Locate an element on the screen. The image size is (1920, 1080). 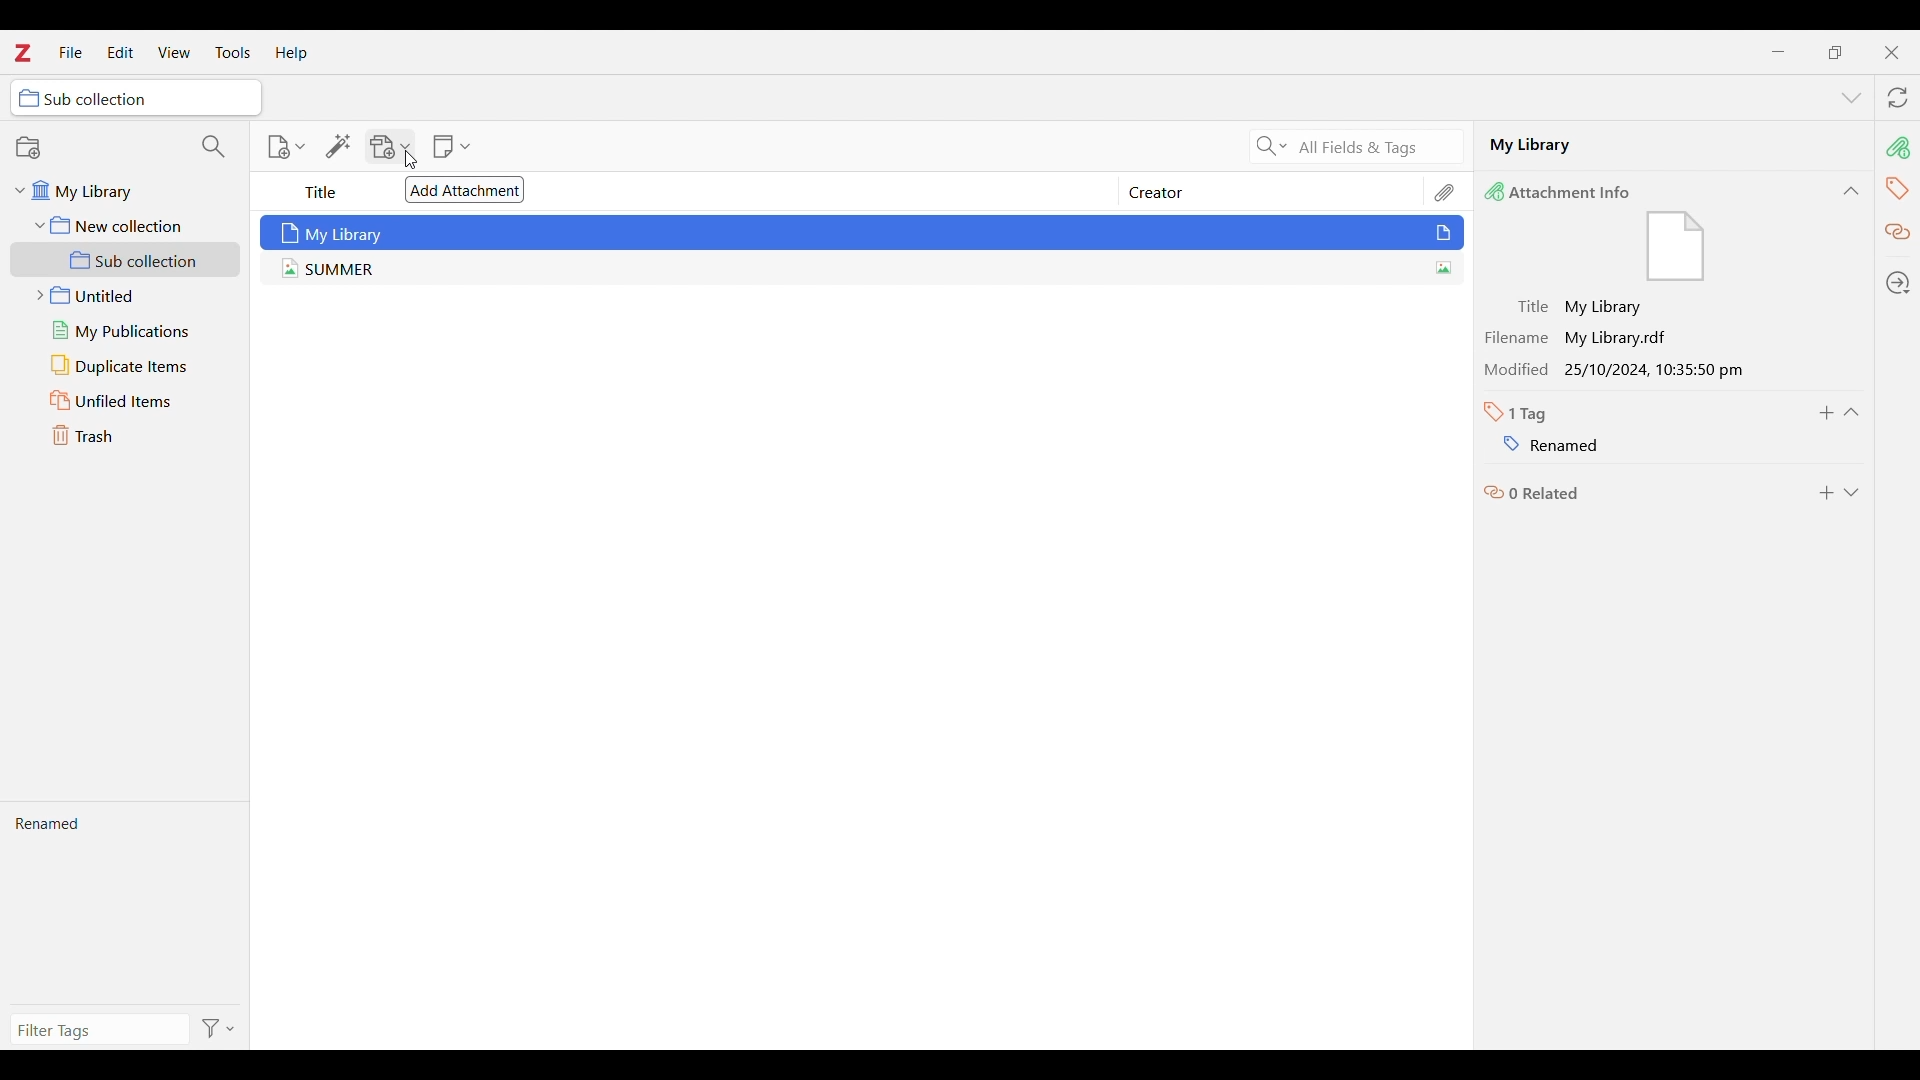
My Library is located at coordinates (864, 231).